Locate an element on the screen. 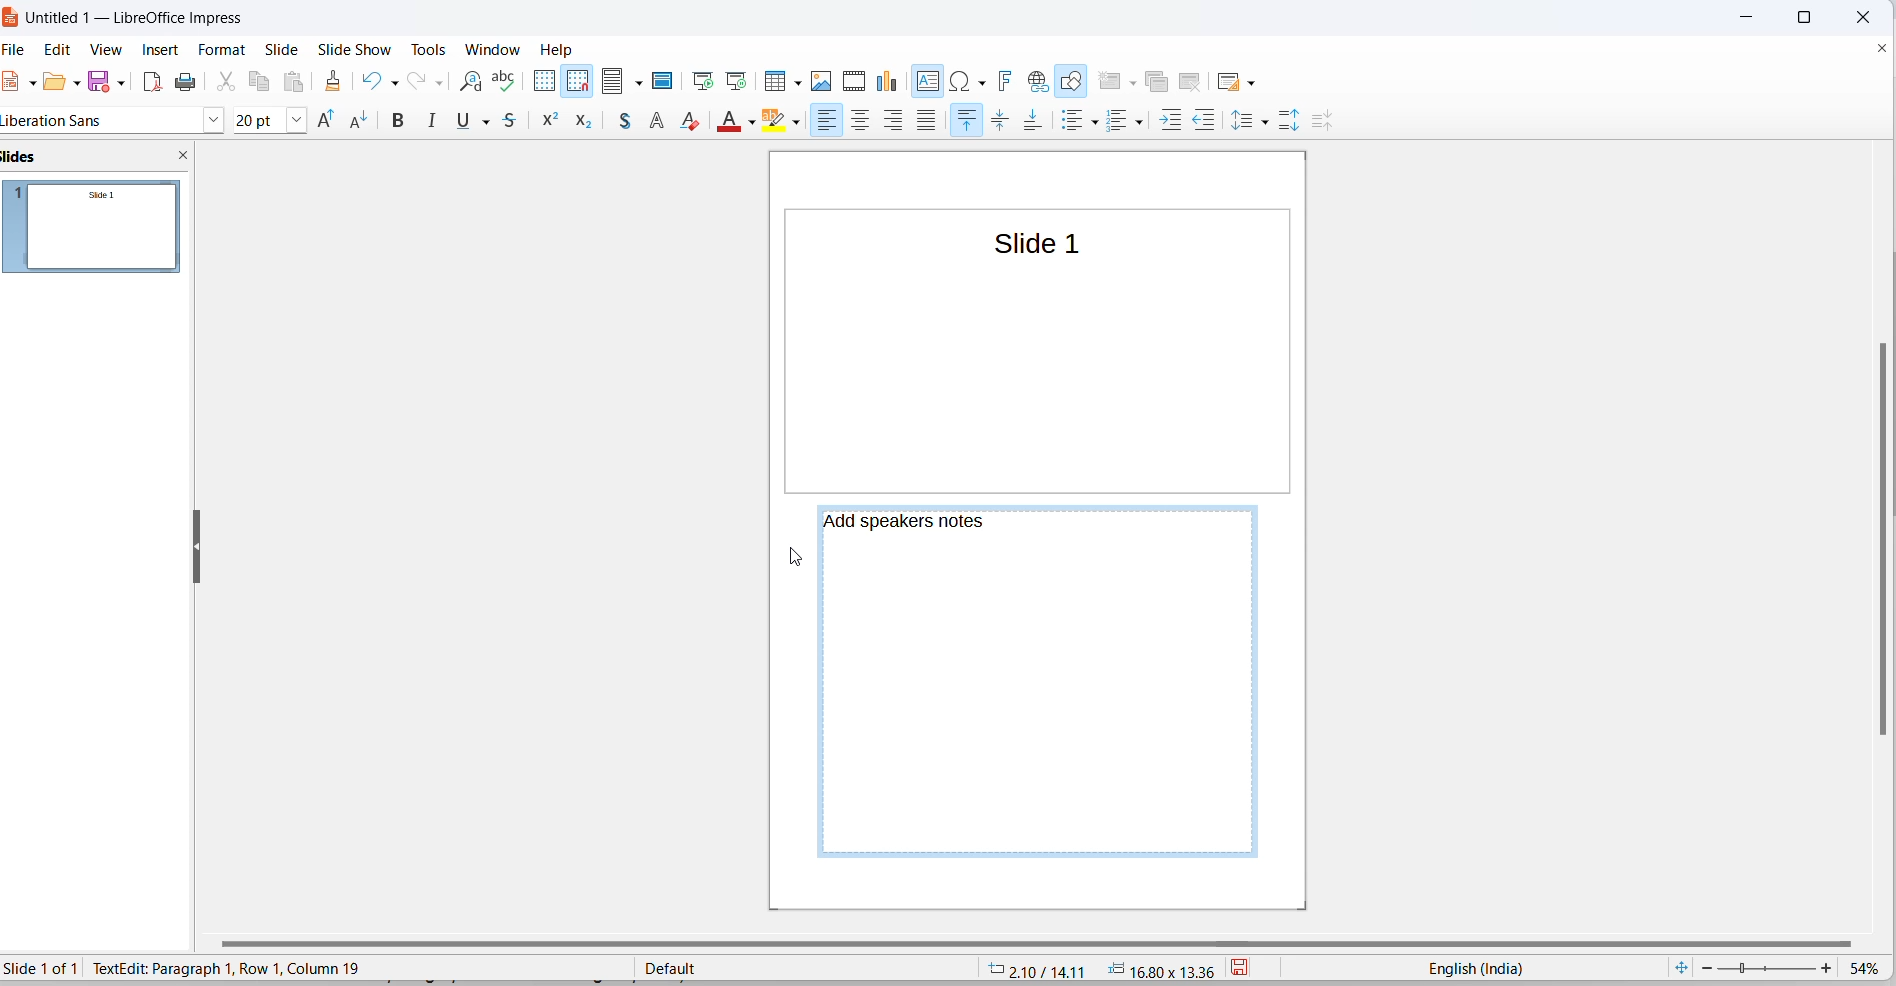 Image resolution: width=1896 pixels, height=986 pixels. display grid is located at coordinates (545, 80).